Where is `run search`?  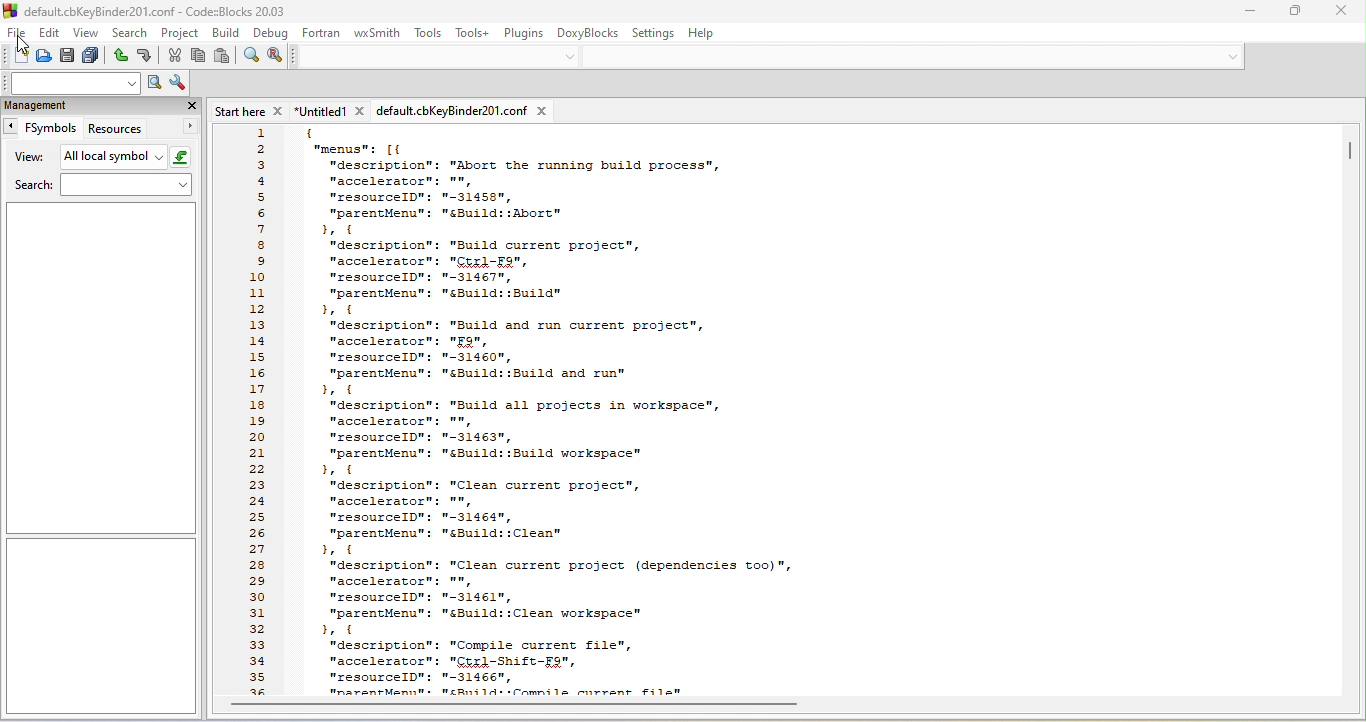
run search is located at coordinates (154, 83).